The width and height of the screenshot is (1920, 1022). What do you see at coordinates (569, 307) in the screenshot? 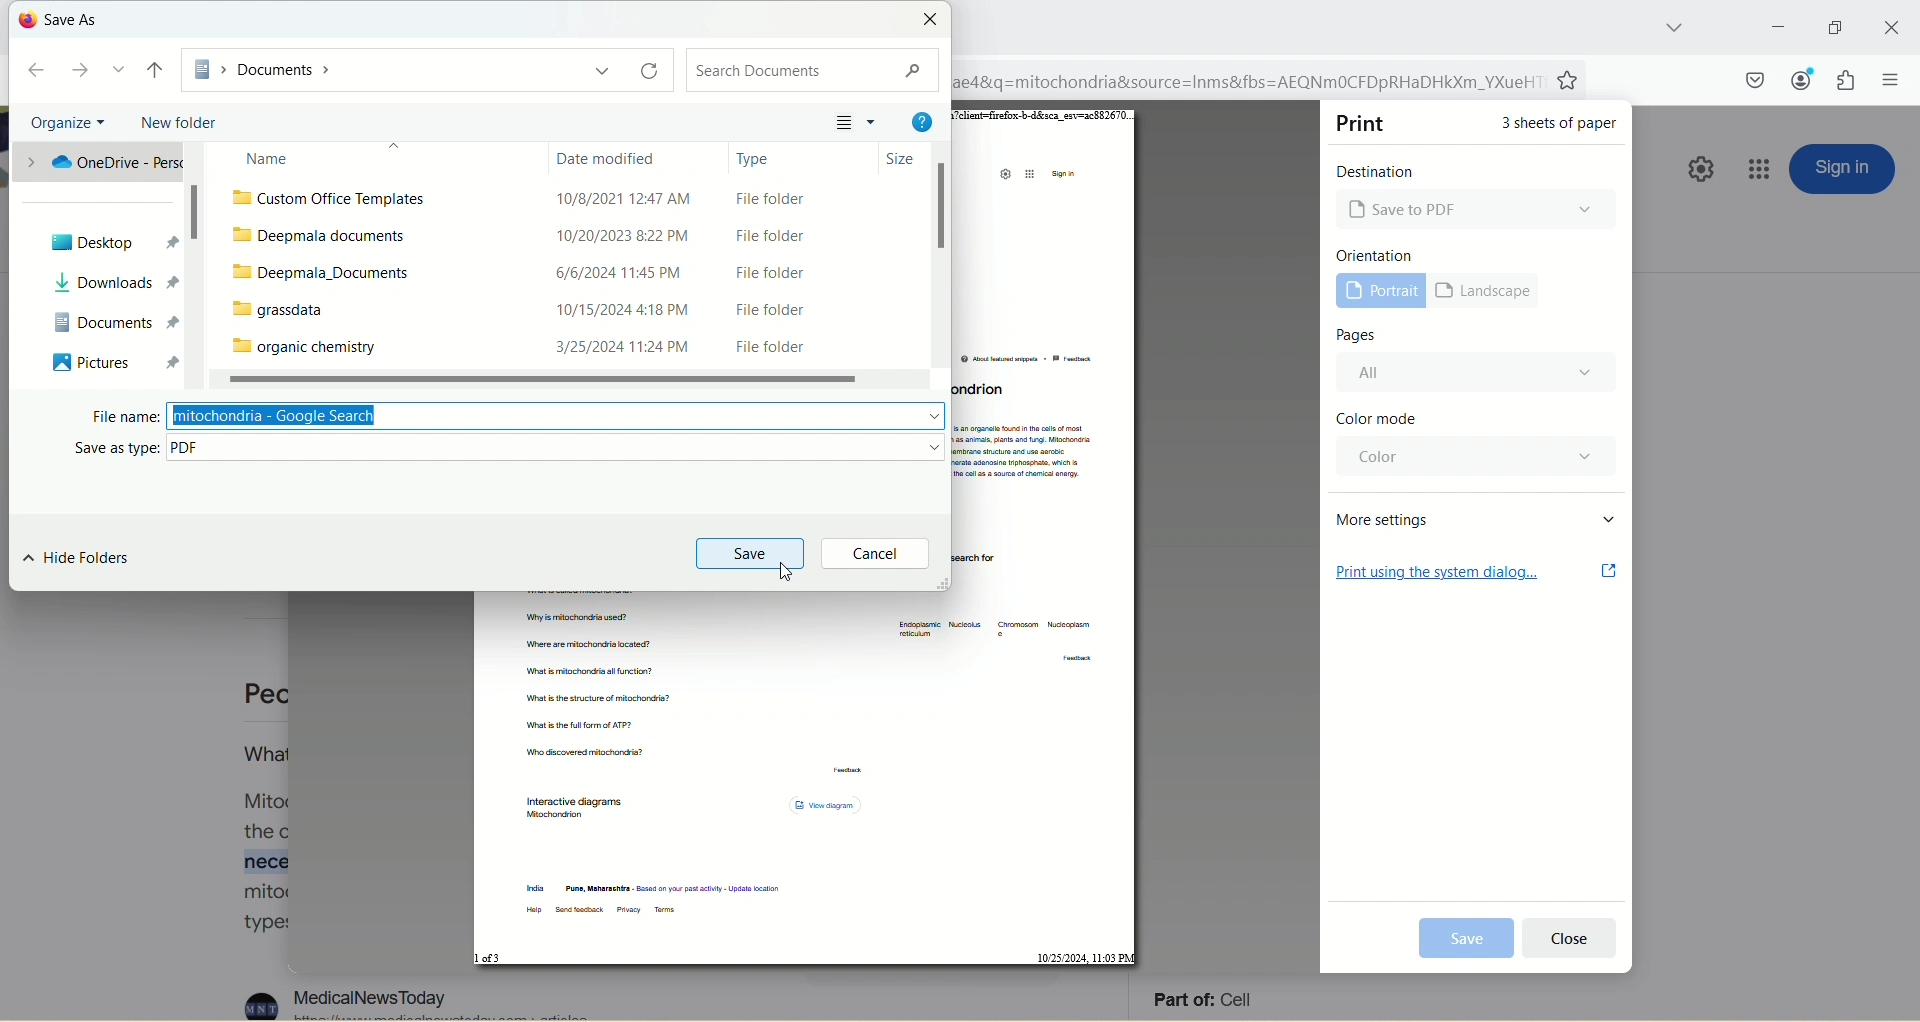
I see `grassdata` at bounding box center [569, 307].